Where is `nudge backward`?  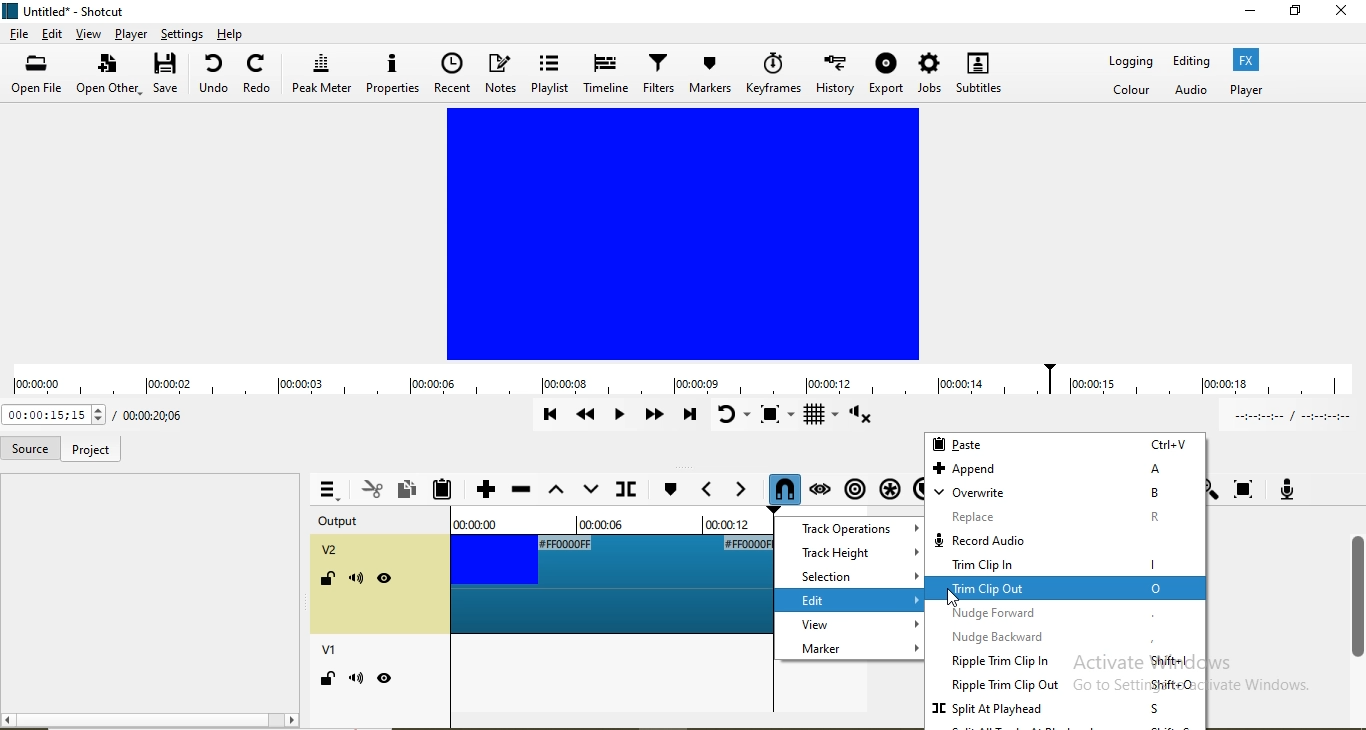
nudge backward is located at coordinates (1067, 640).